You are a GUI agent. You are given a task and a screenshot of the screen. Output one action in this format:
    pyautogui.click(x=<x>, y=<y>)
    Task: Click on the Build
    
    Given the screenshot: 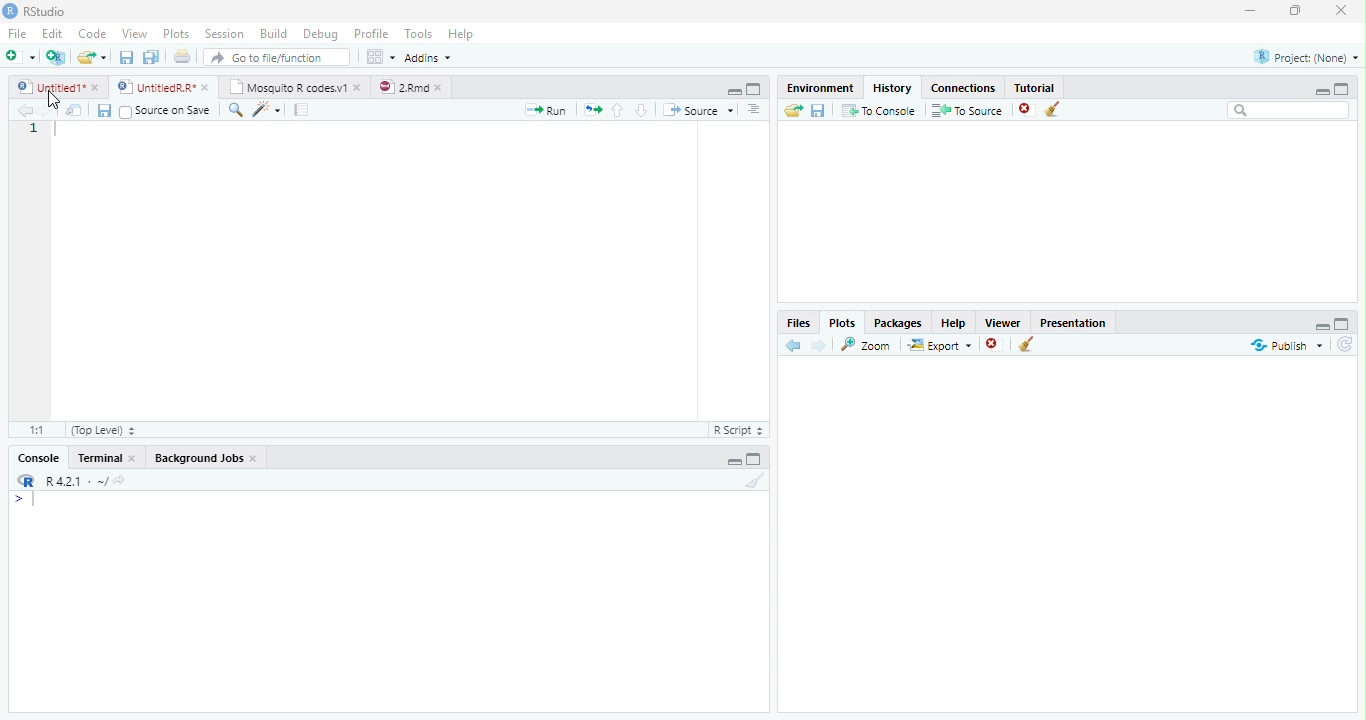 What is the action you would take?
    pyautogui.click(x=275, y=33)
    